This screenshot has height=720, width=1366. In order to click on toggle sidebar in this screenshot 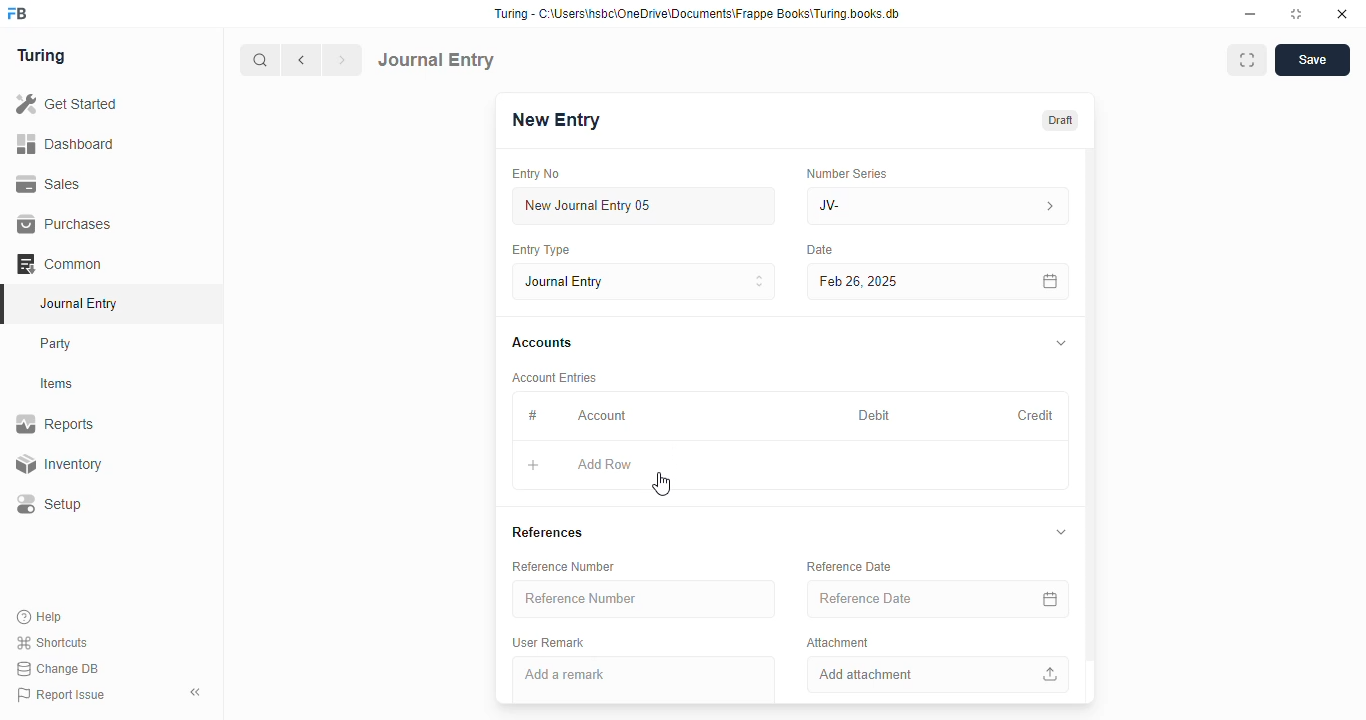, I will do `click(197, 692)`.